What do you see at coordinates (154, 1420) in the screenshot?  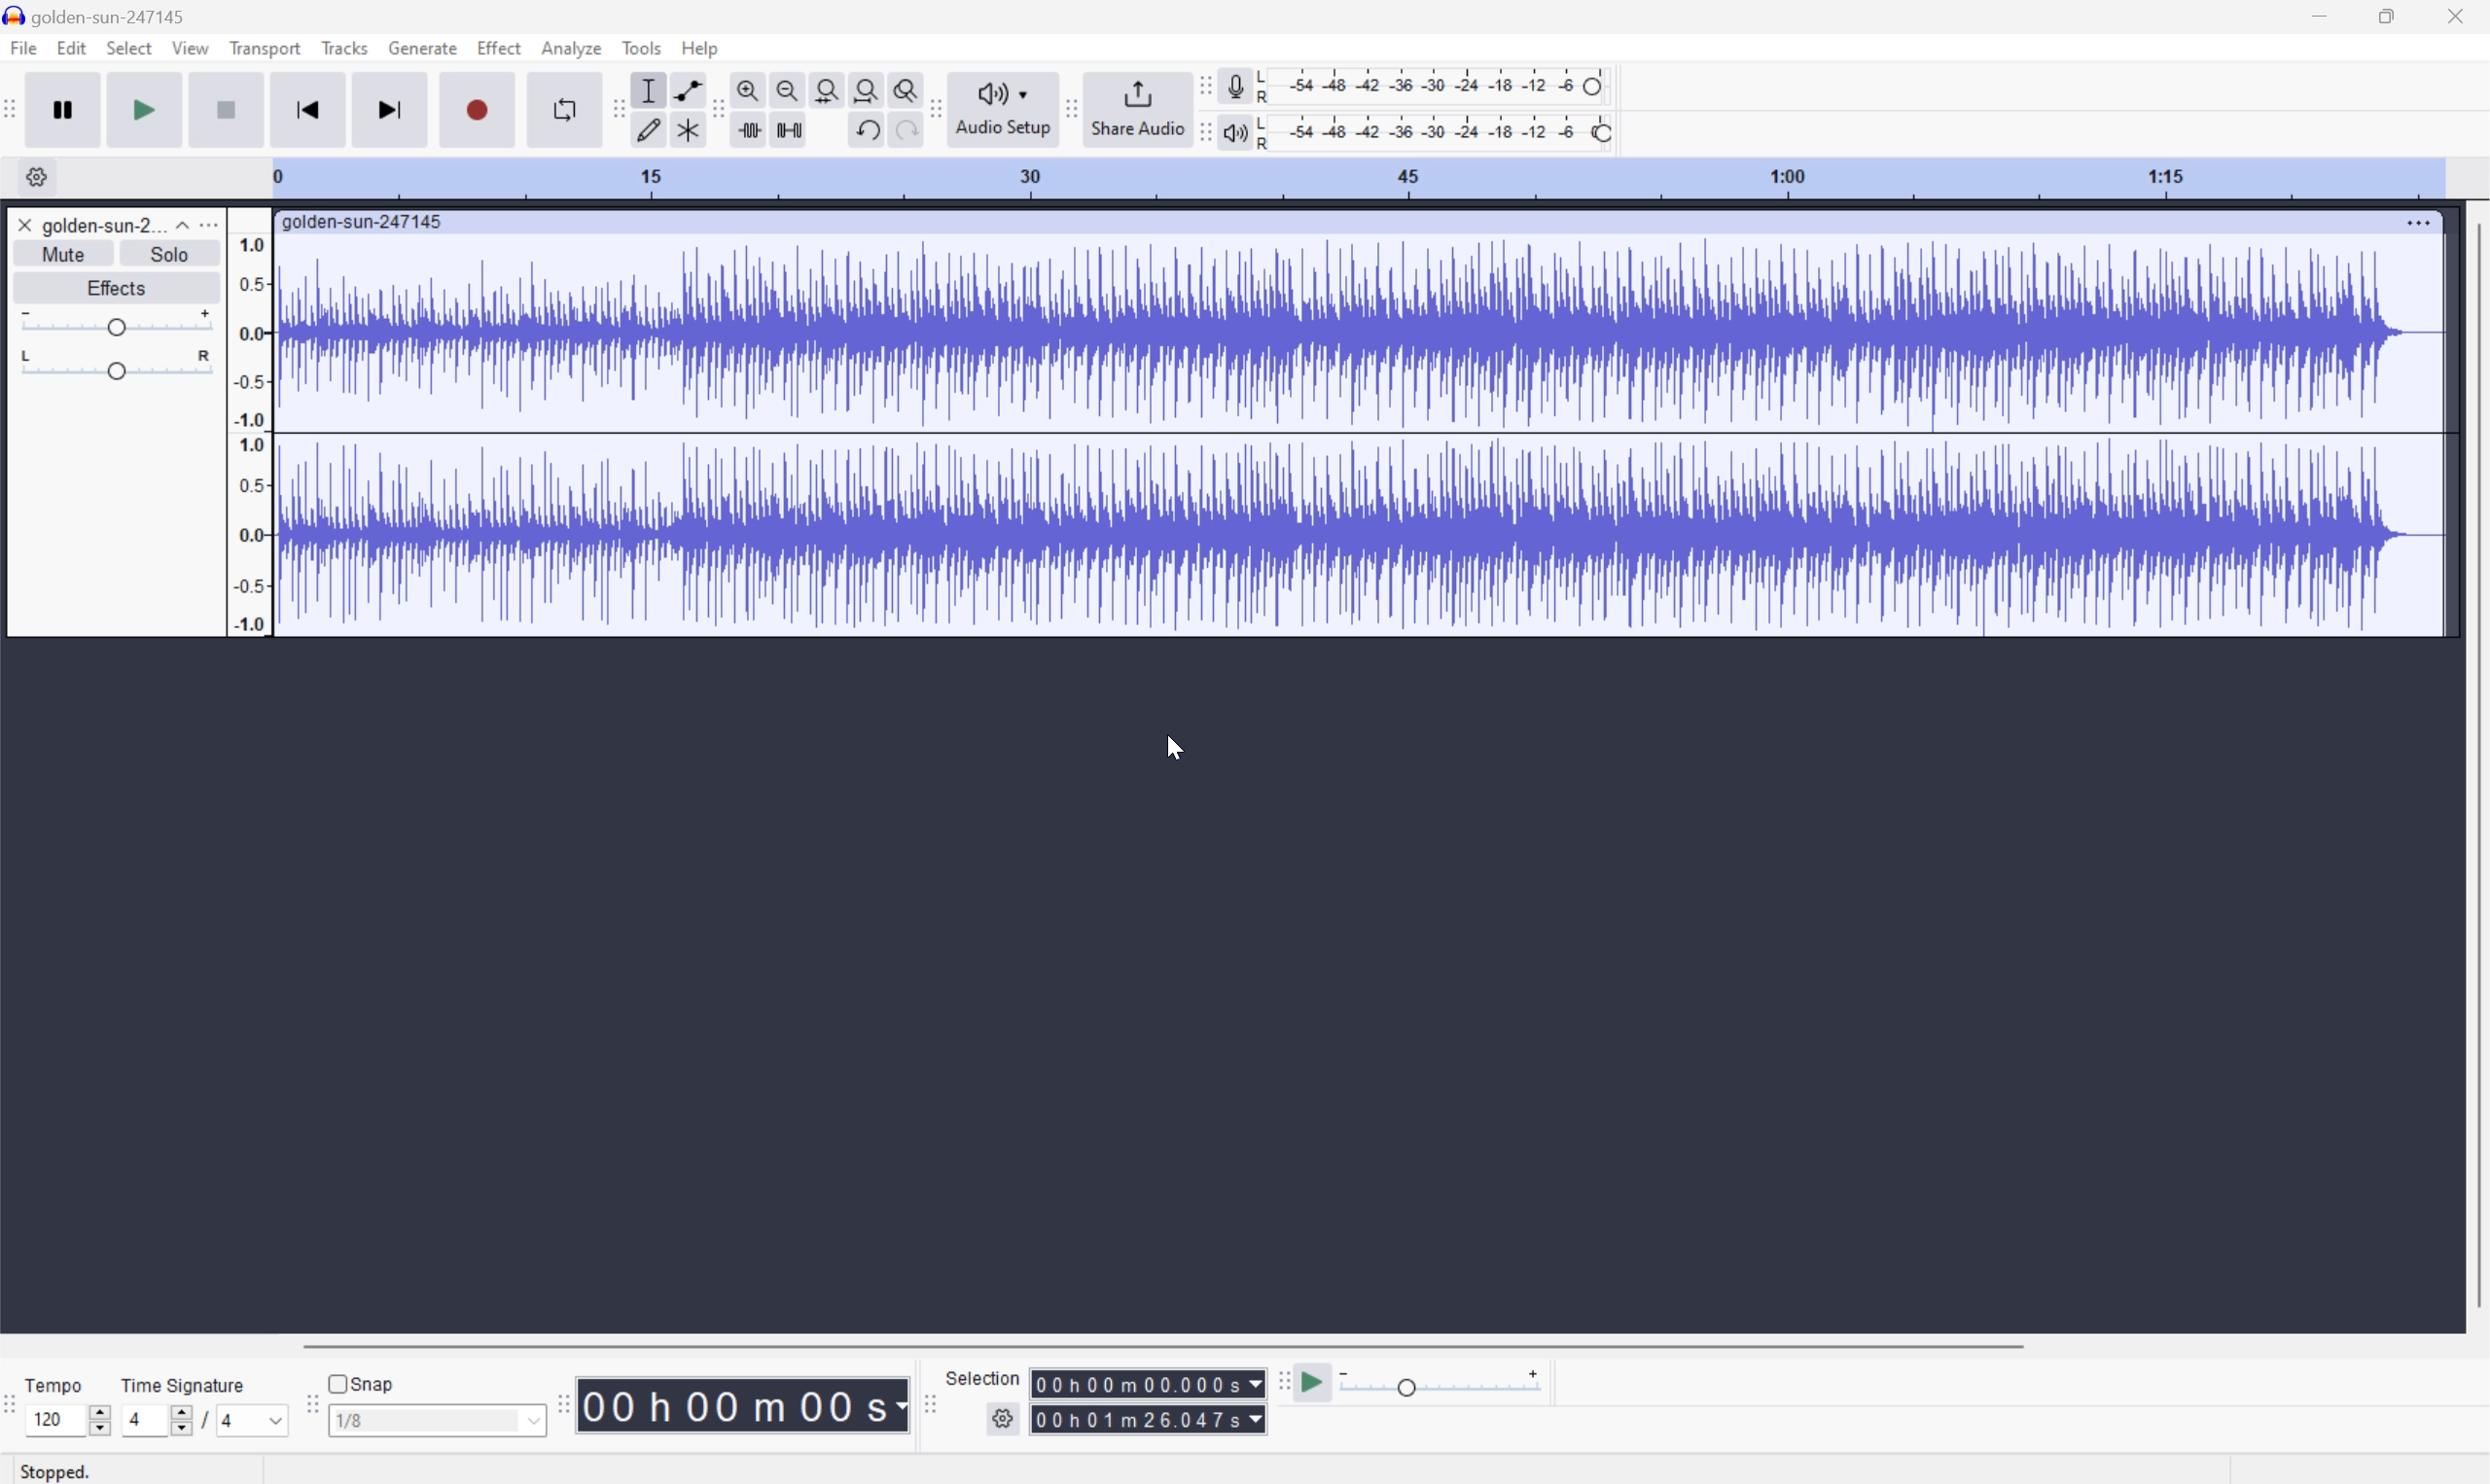 I see `4` at bounding box center [154, 1420].